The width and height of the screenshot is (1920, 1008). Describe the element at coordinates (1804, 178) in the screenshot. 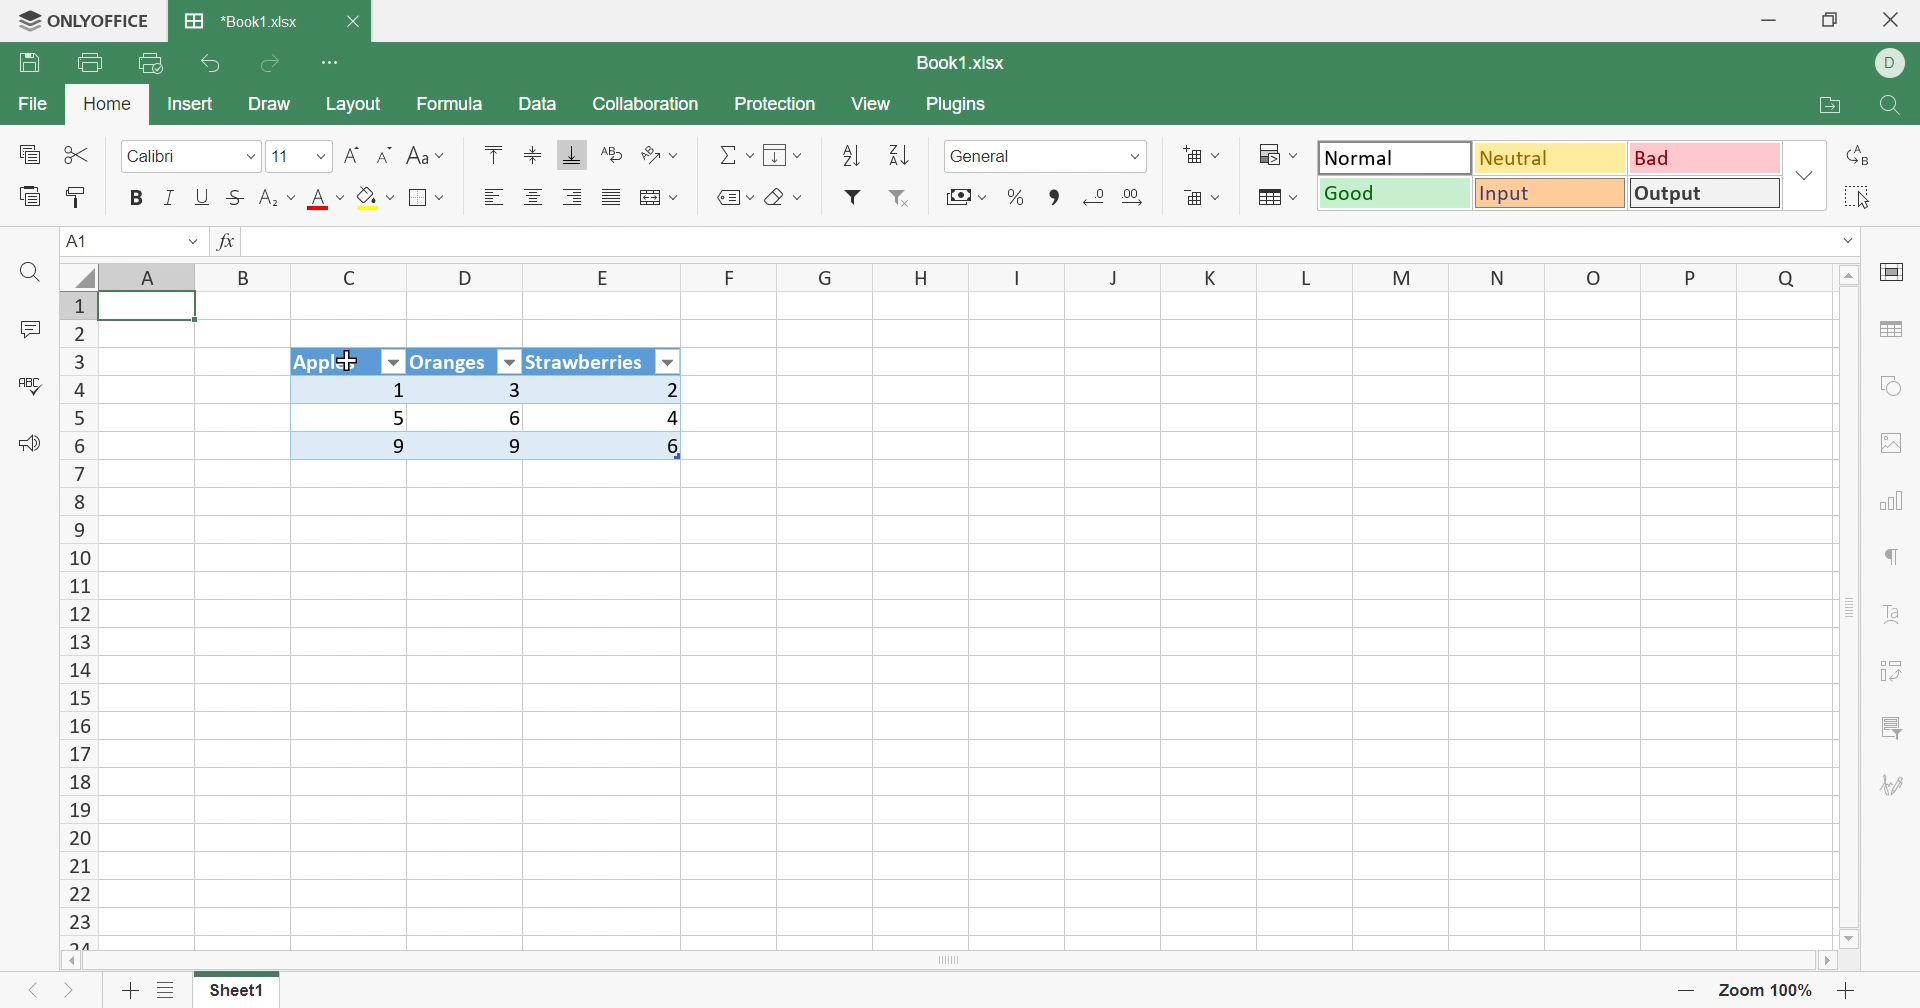

I see `Drop Down` at that location.